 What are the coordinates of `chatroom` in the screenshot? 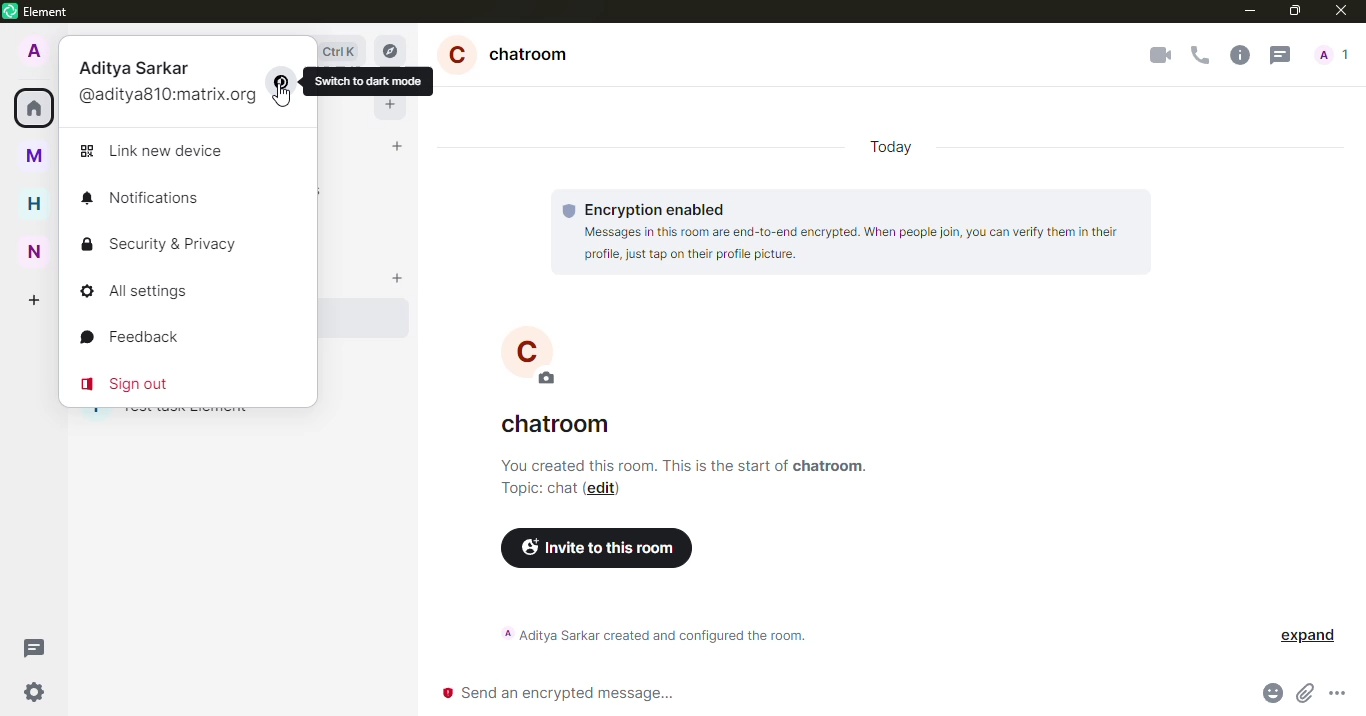 It's located at (512, 49).